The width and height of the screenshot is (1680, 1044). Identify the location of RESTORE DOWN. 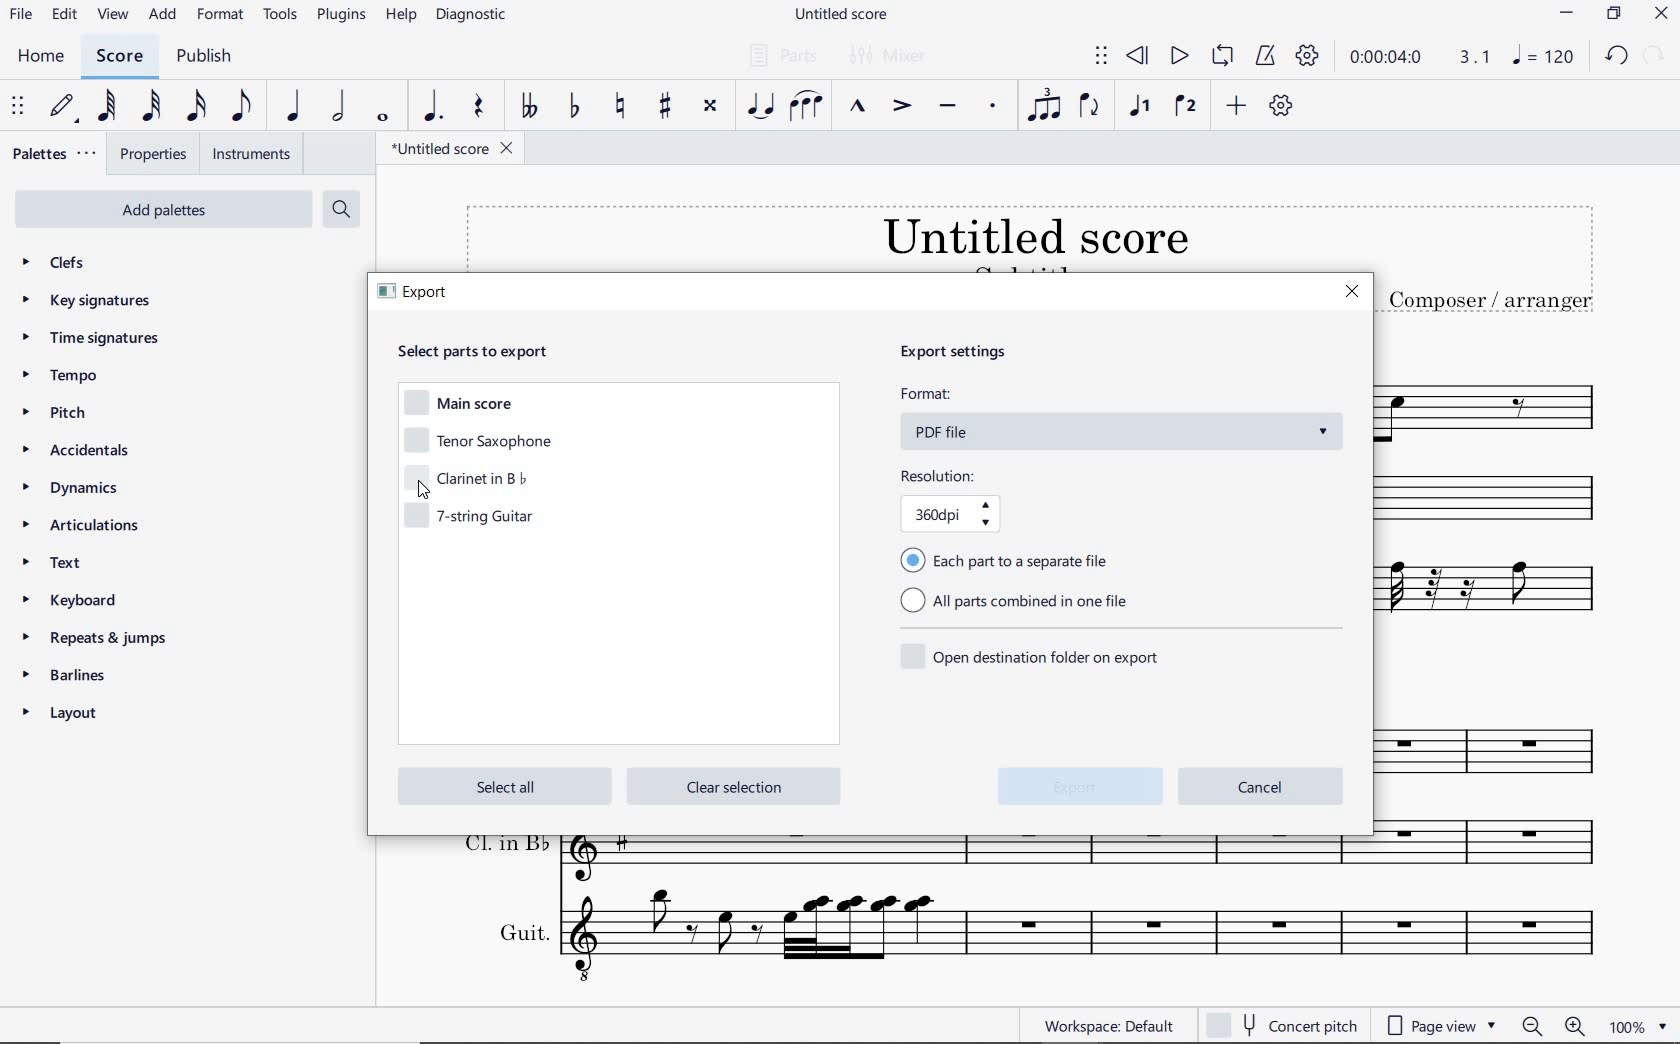
(1613, 15).